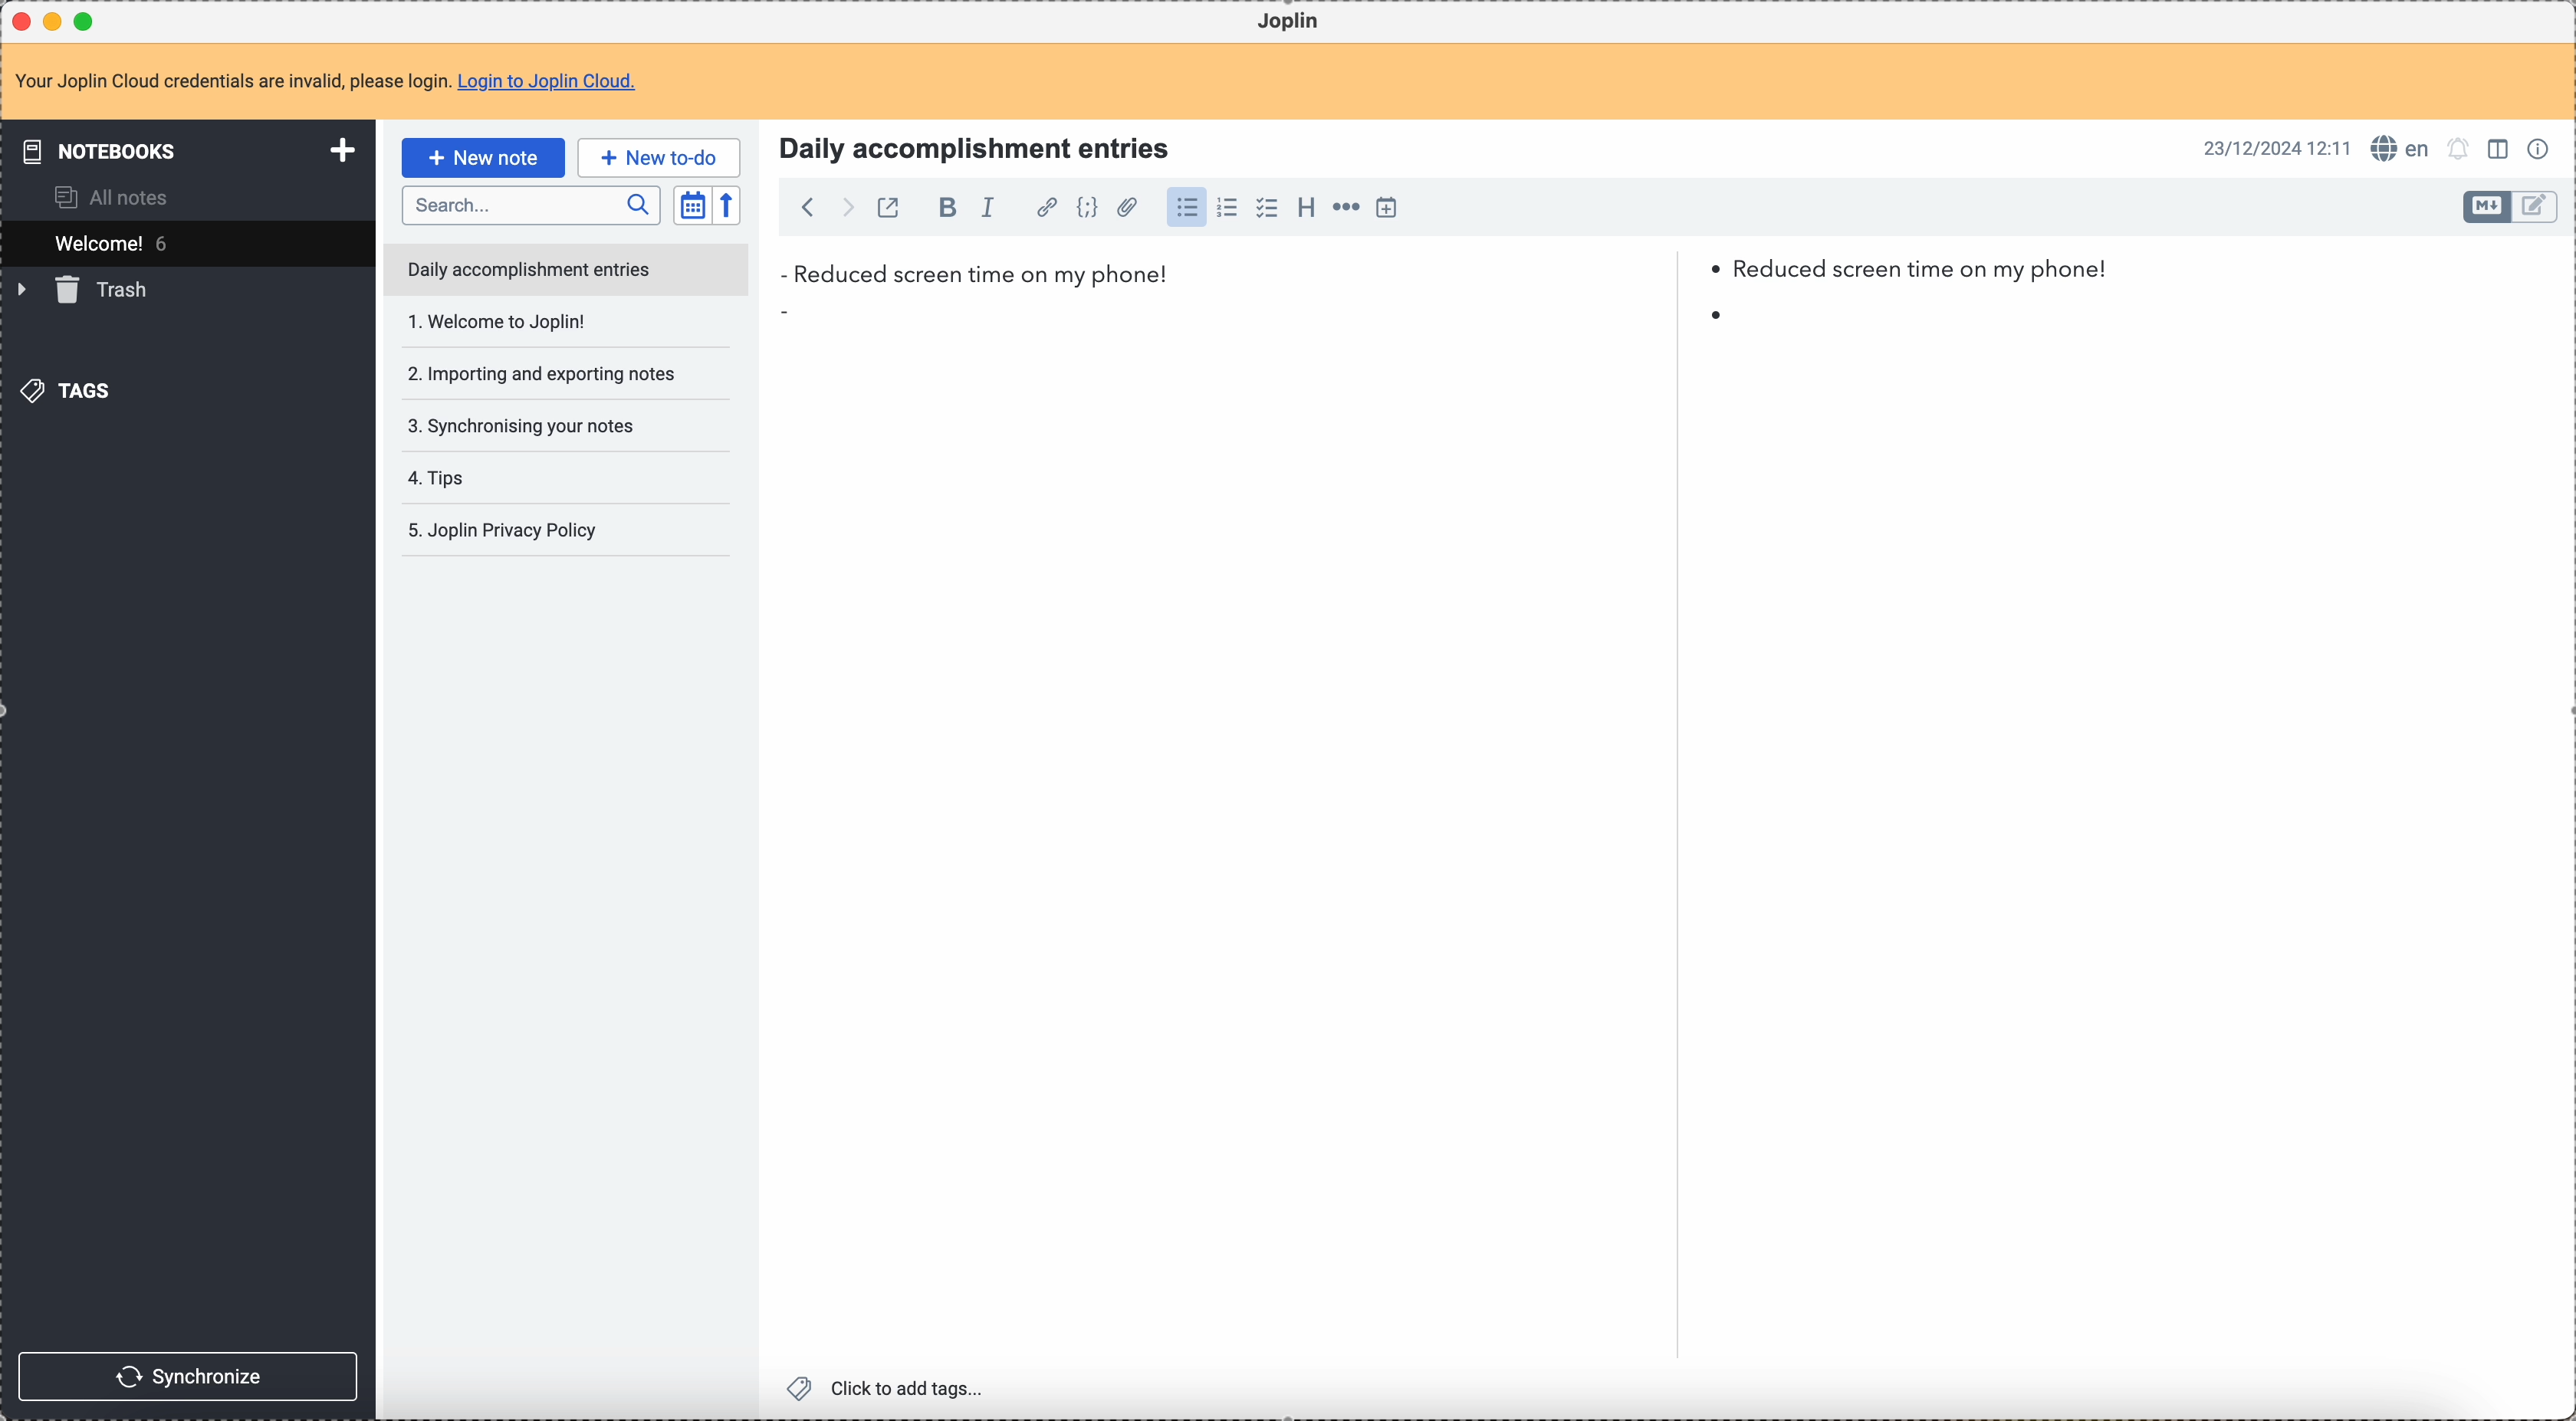  What do you see at coordinates (187, 1374) in the screenshot?
I see `synchronize` at bounding box center [187, 1374].